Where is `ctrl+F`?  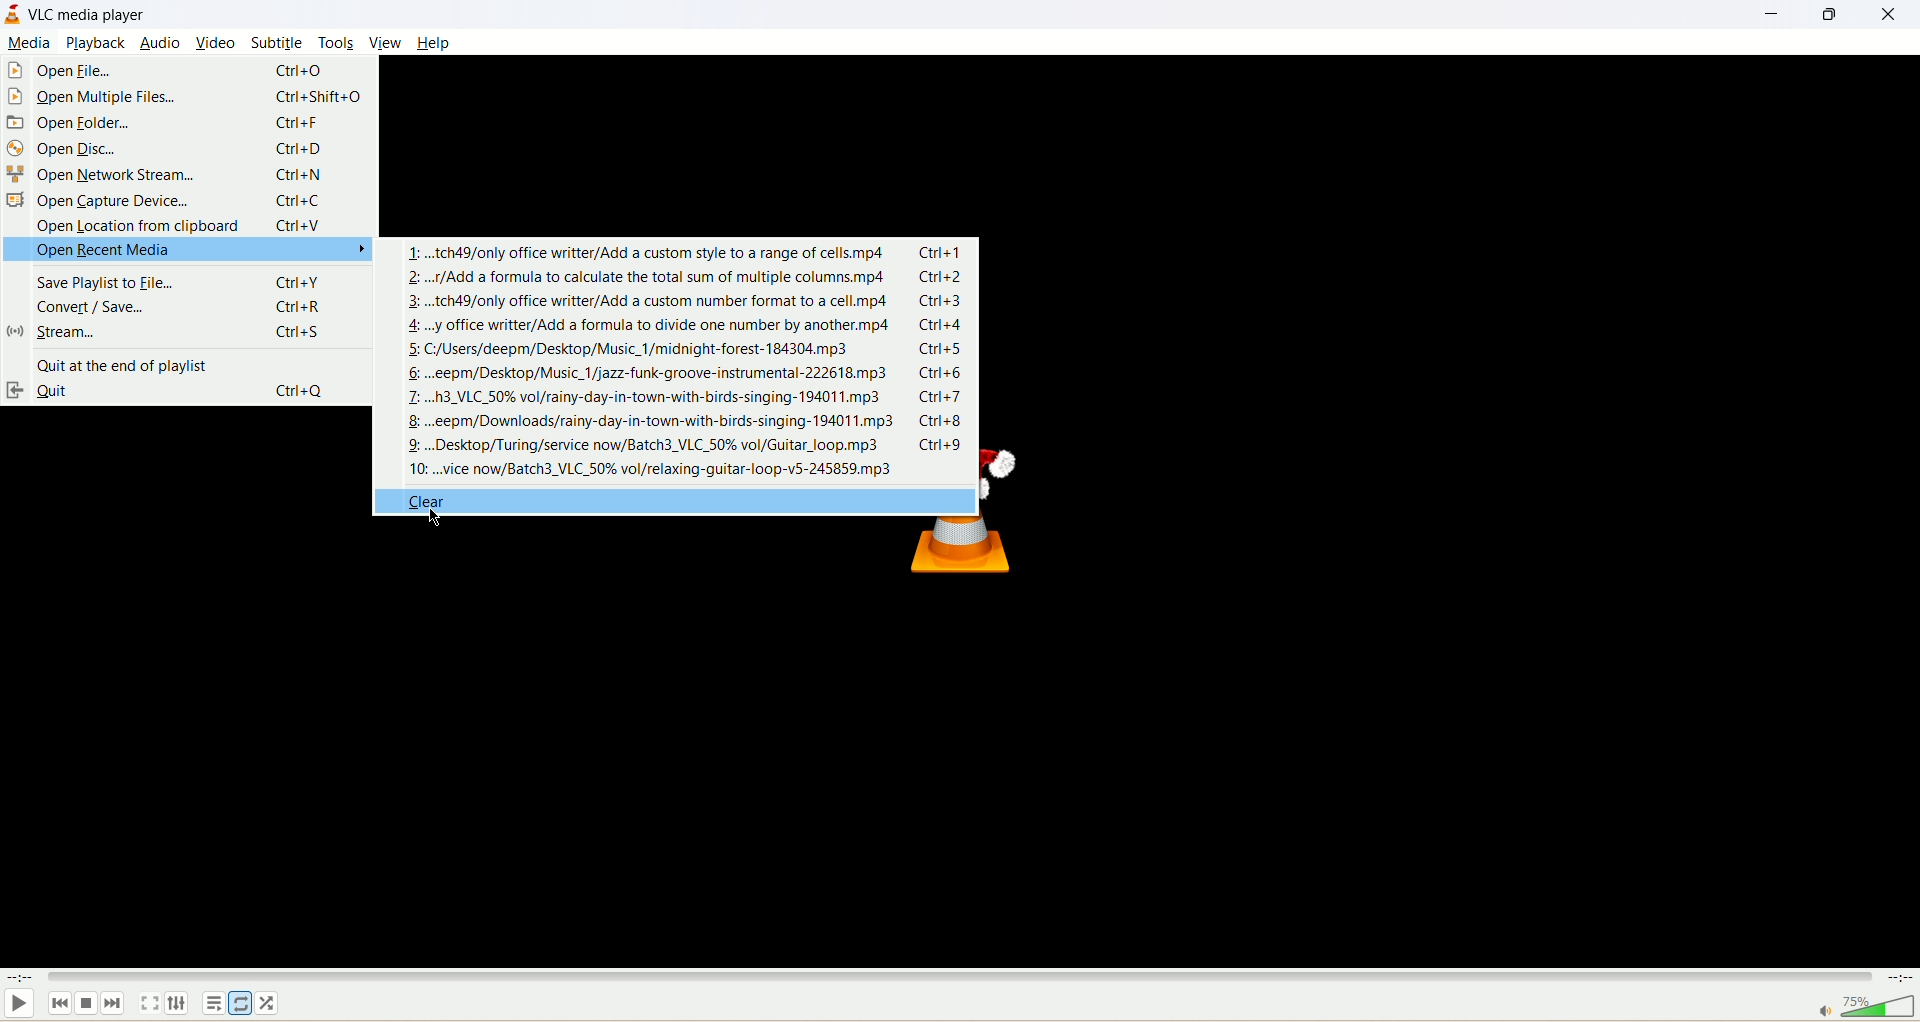 ctrl+F is located at coordinates (298, 123).